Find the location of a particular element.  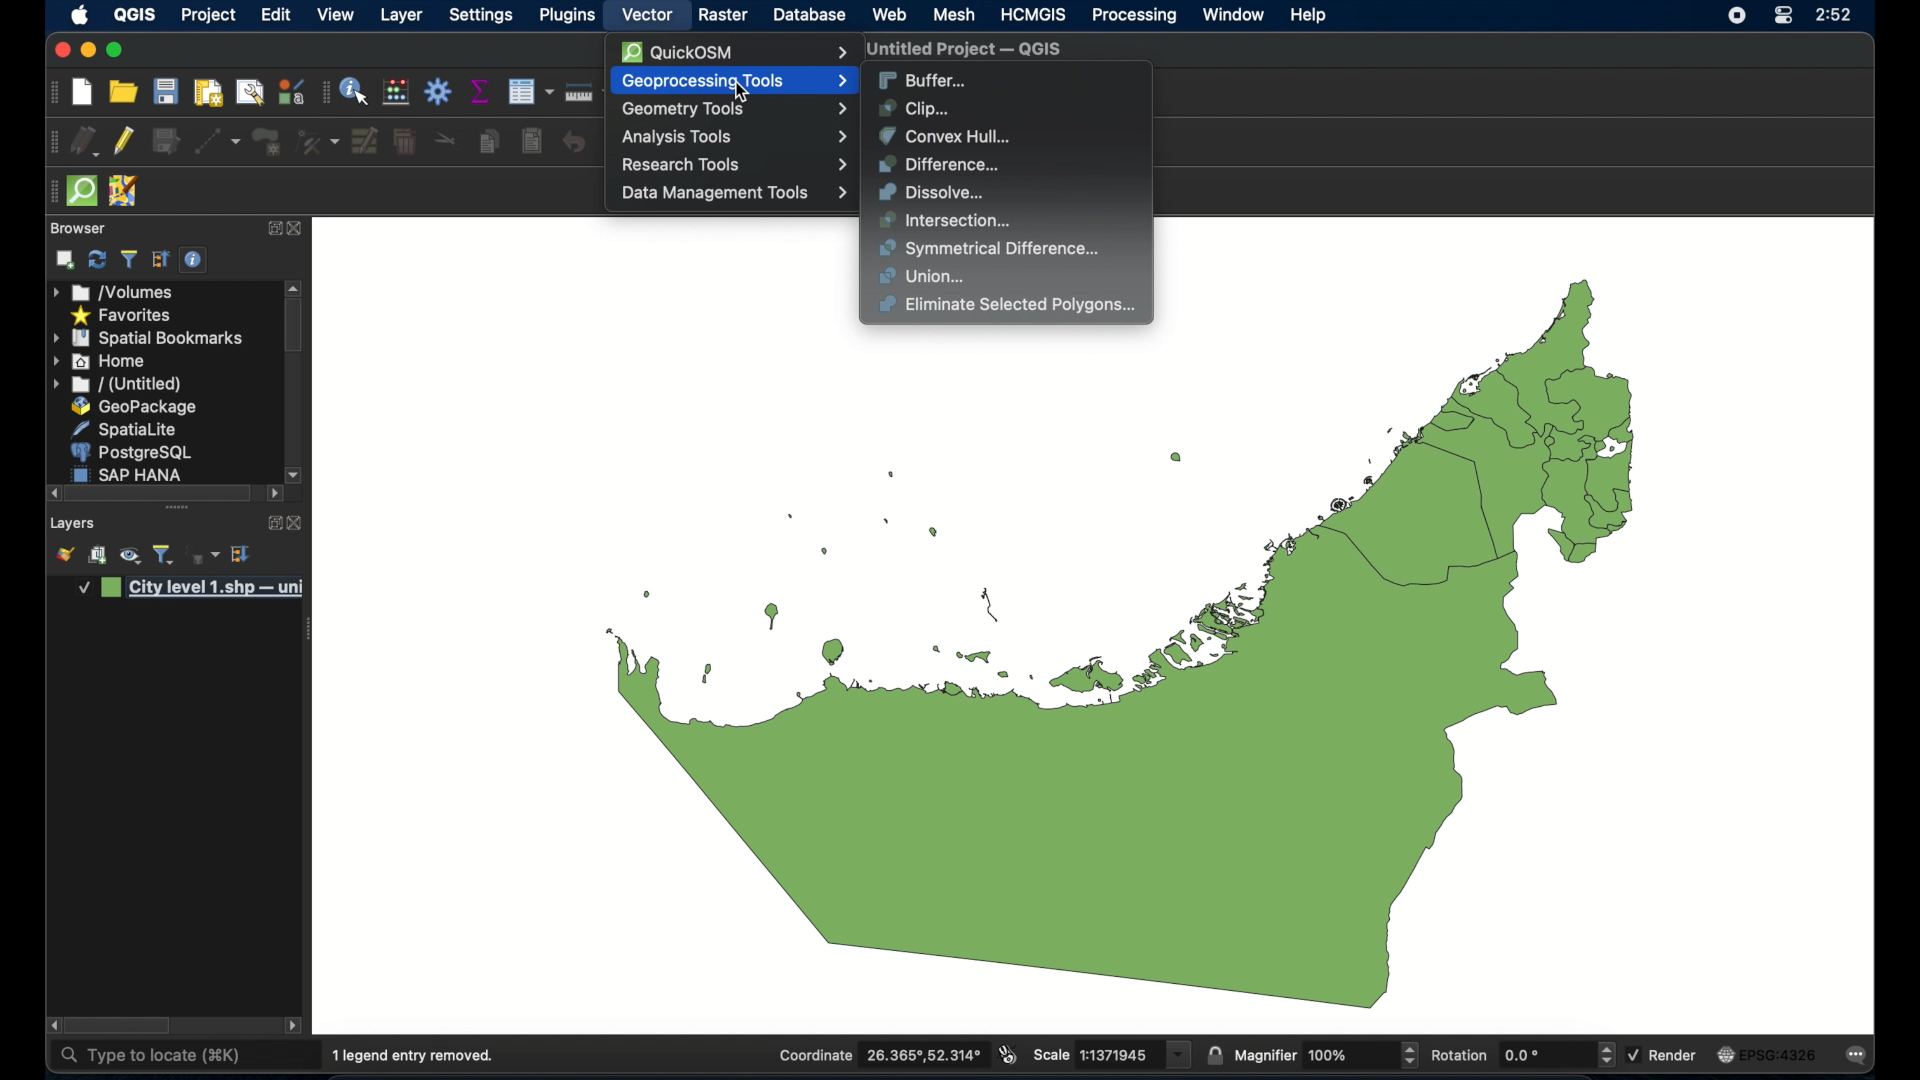

spatial bookmarks is located at coordinates (146, 339).